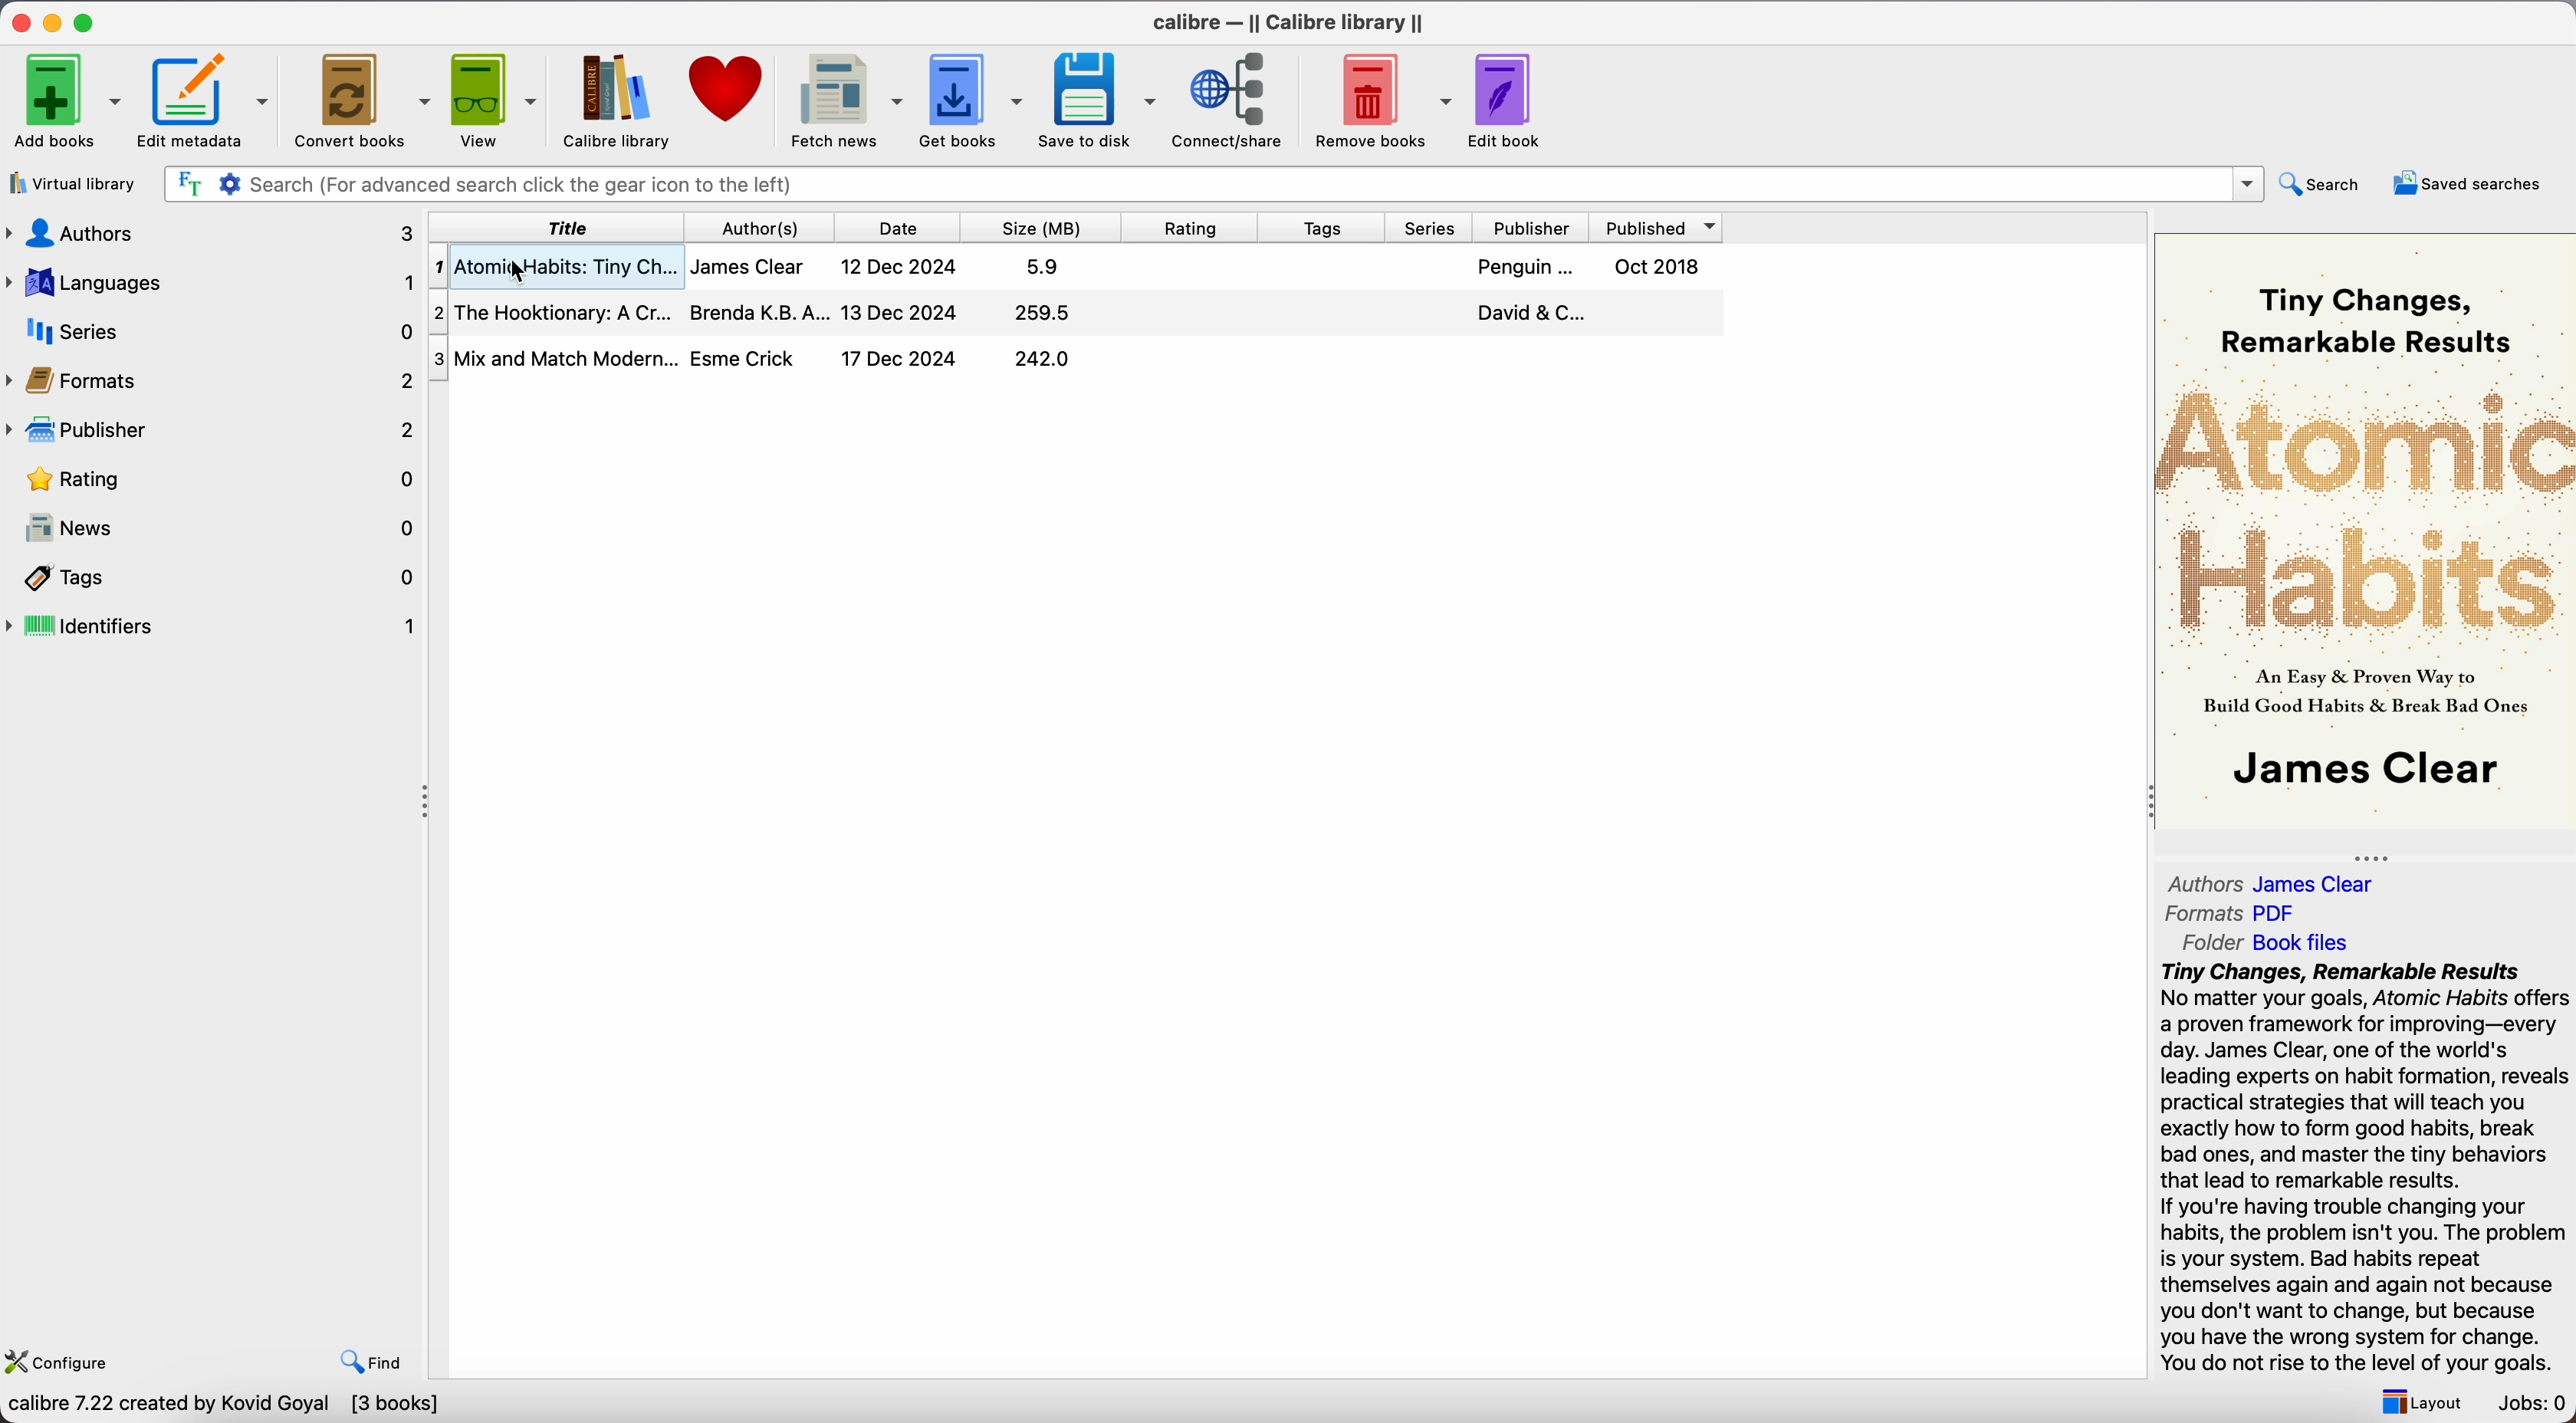  Describe the element at coordinates (765, 227) in the screenshot. I see `authors` at that location.